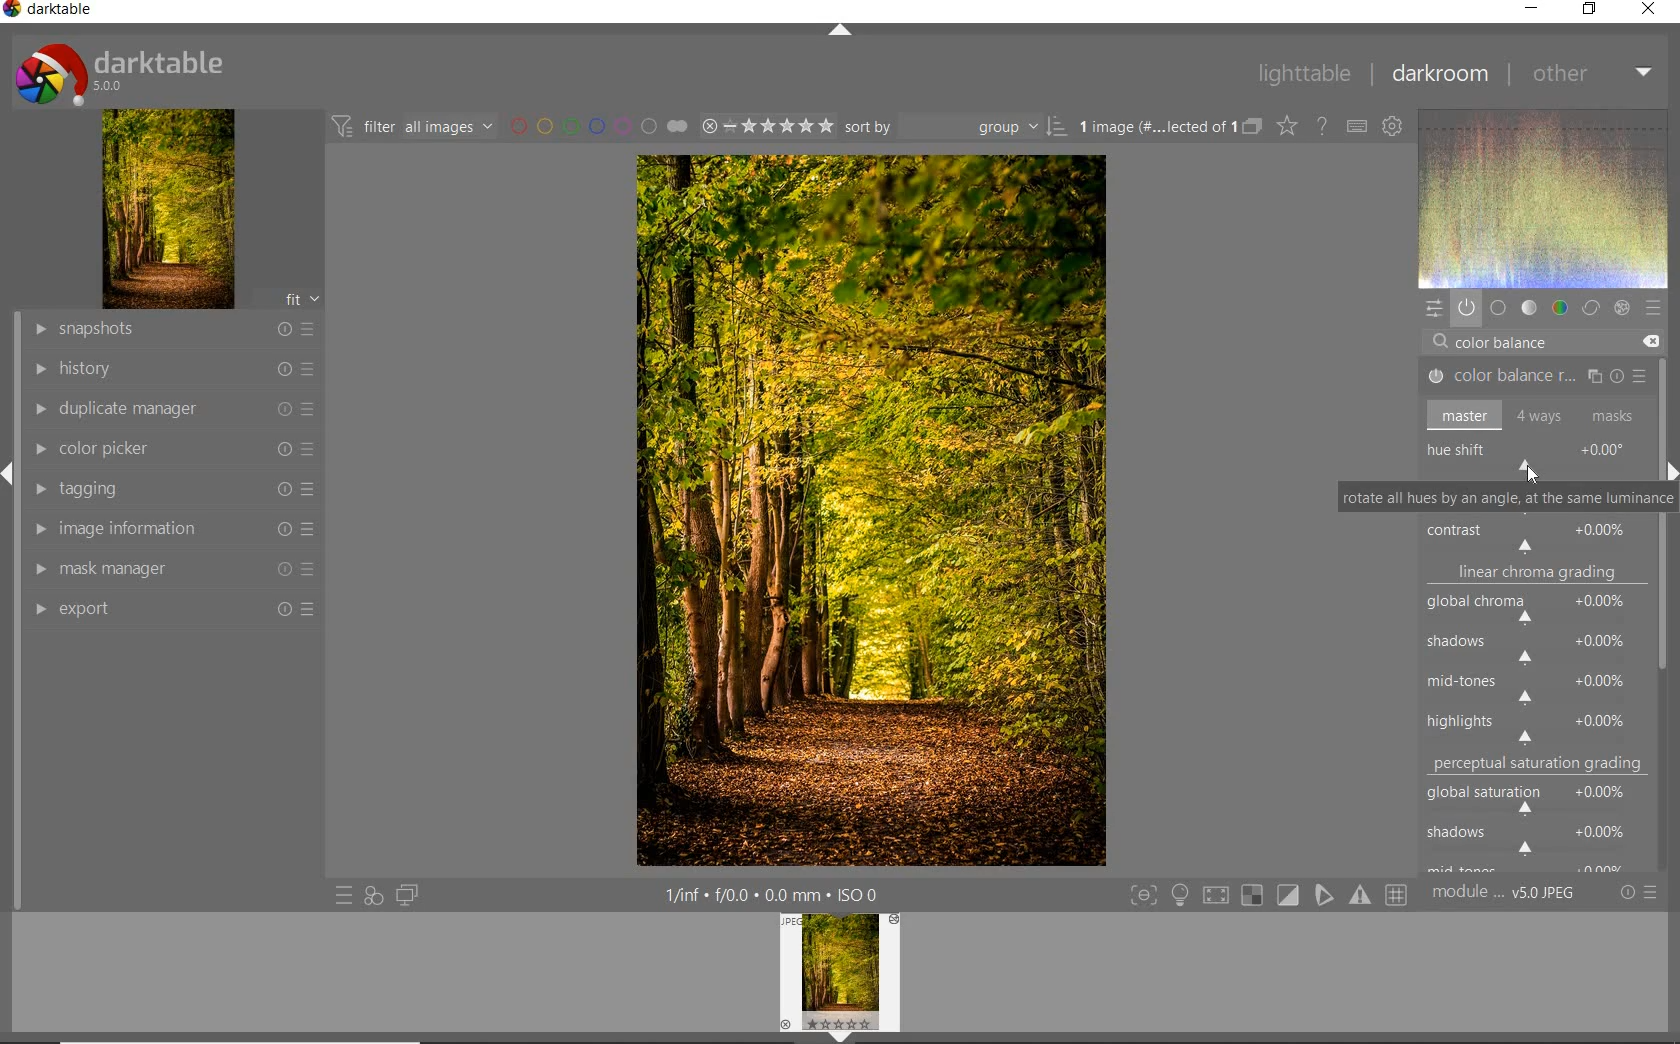  What do you see at coordinates (175, 608) in the screenshot?
I see `export` at bounding box center [175, 608].